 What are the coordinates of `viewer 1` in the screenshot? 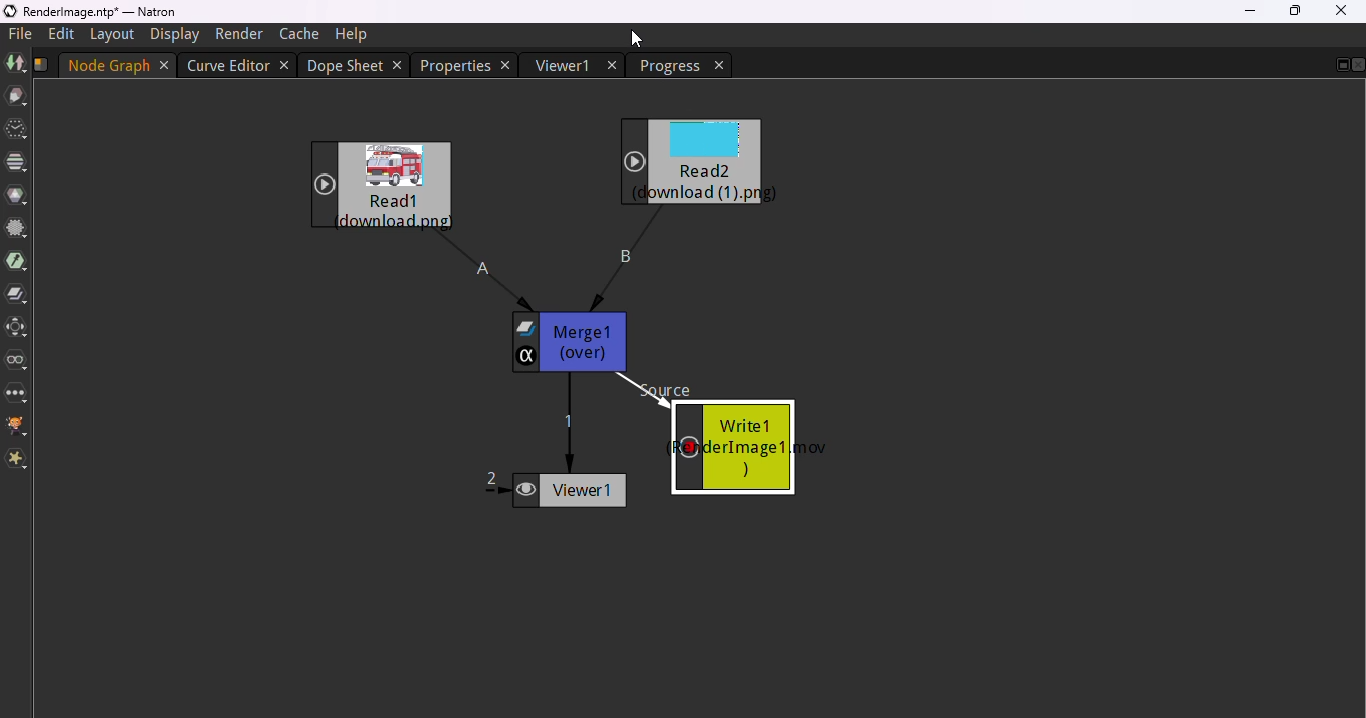 It's located at (563, 65).